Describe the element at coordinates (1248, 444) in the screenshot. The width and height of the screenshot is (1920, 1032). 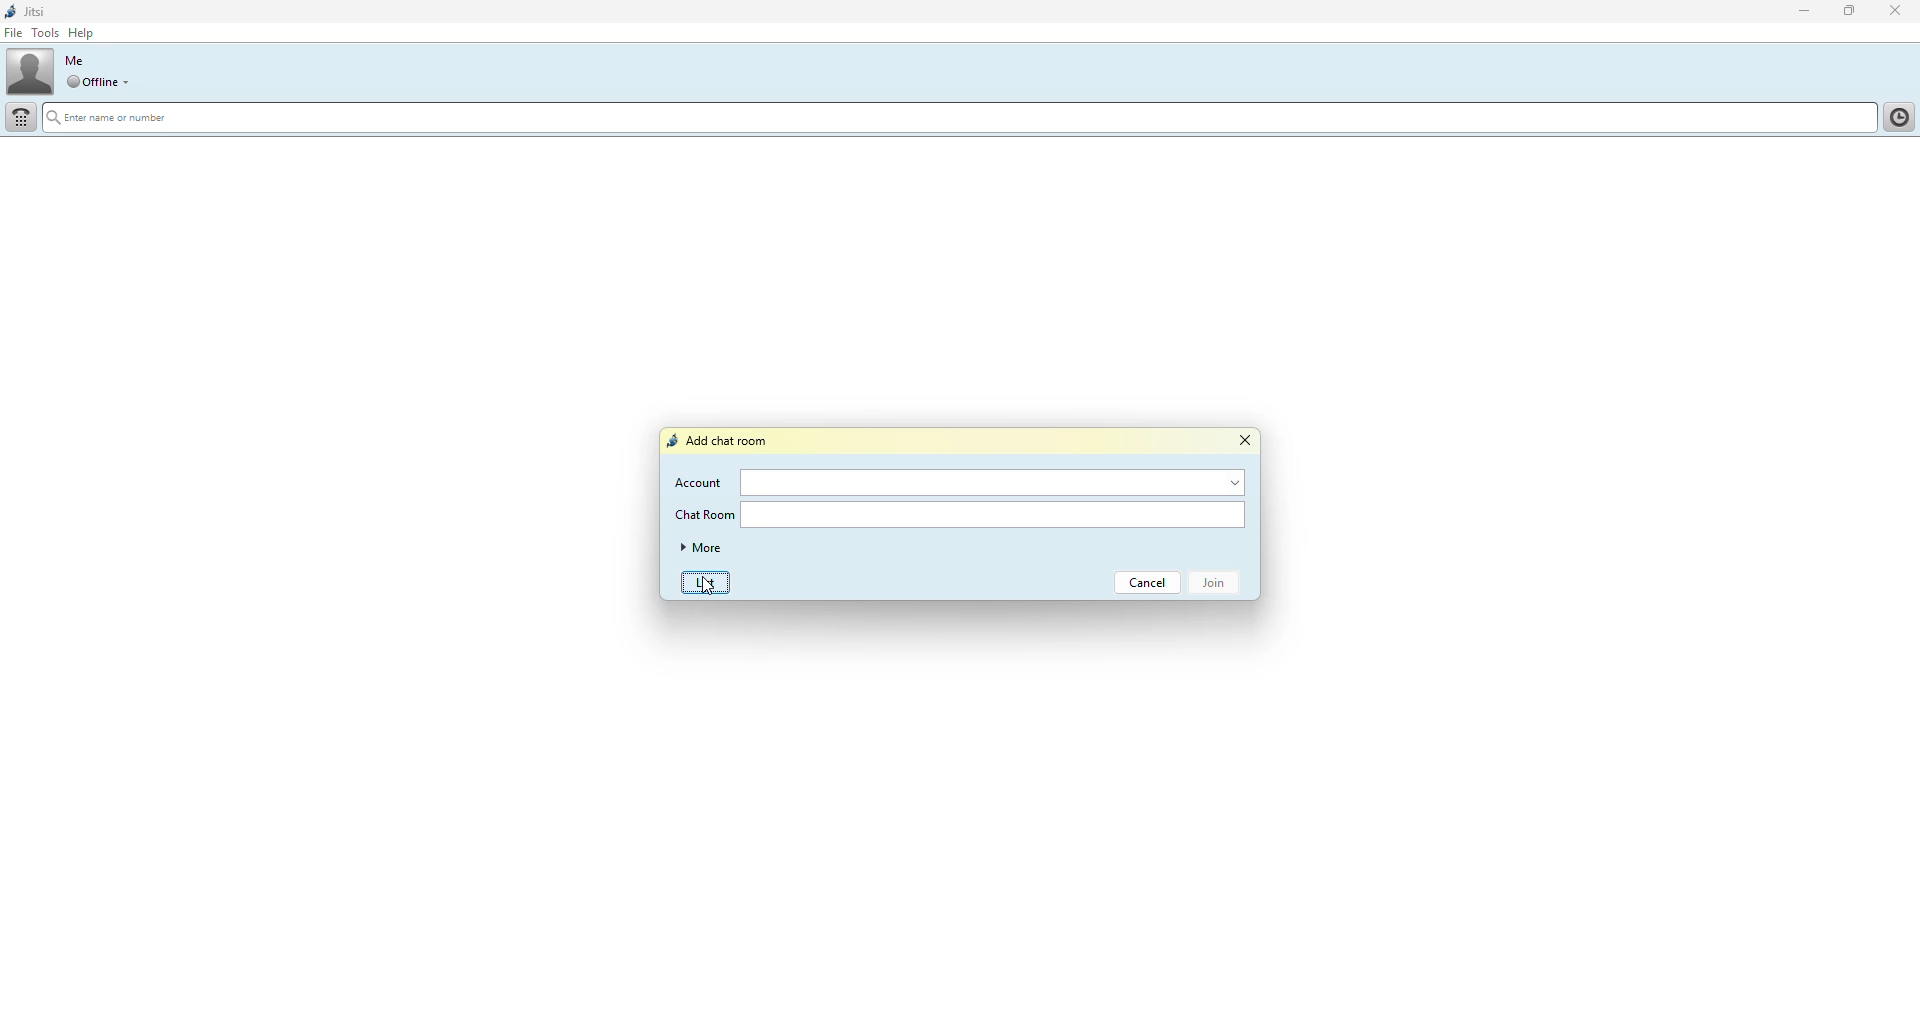
I see `close` at that location.